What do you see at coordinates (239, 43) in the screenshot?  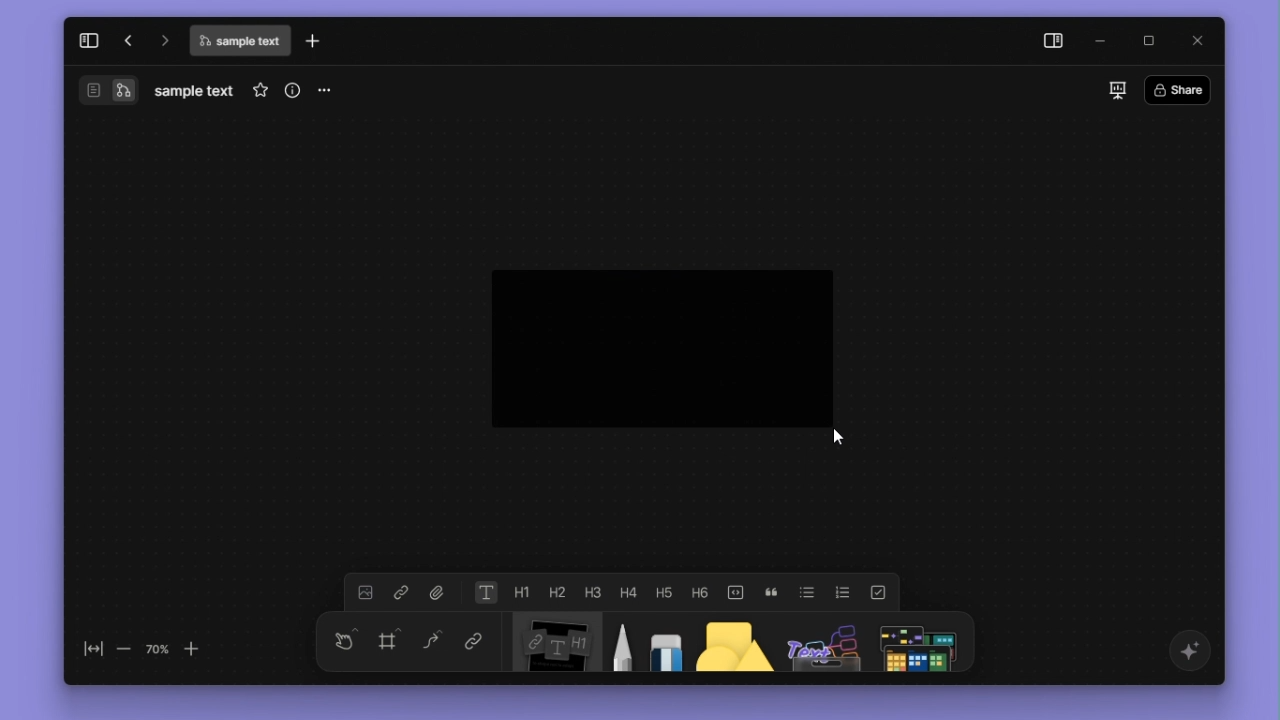 I see `file name` at bounding box center [239, 43].